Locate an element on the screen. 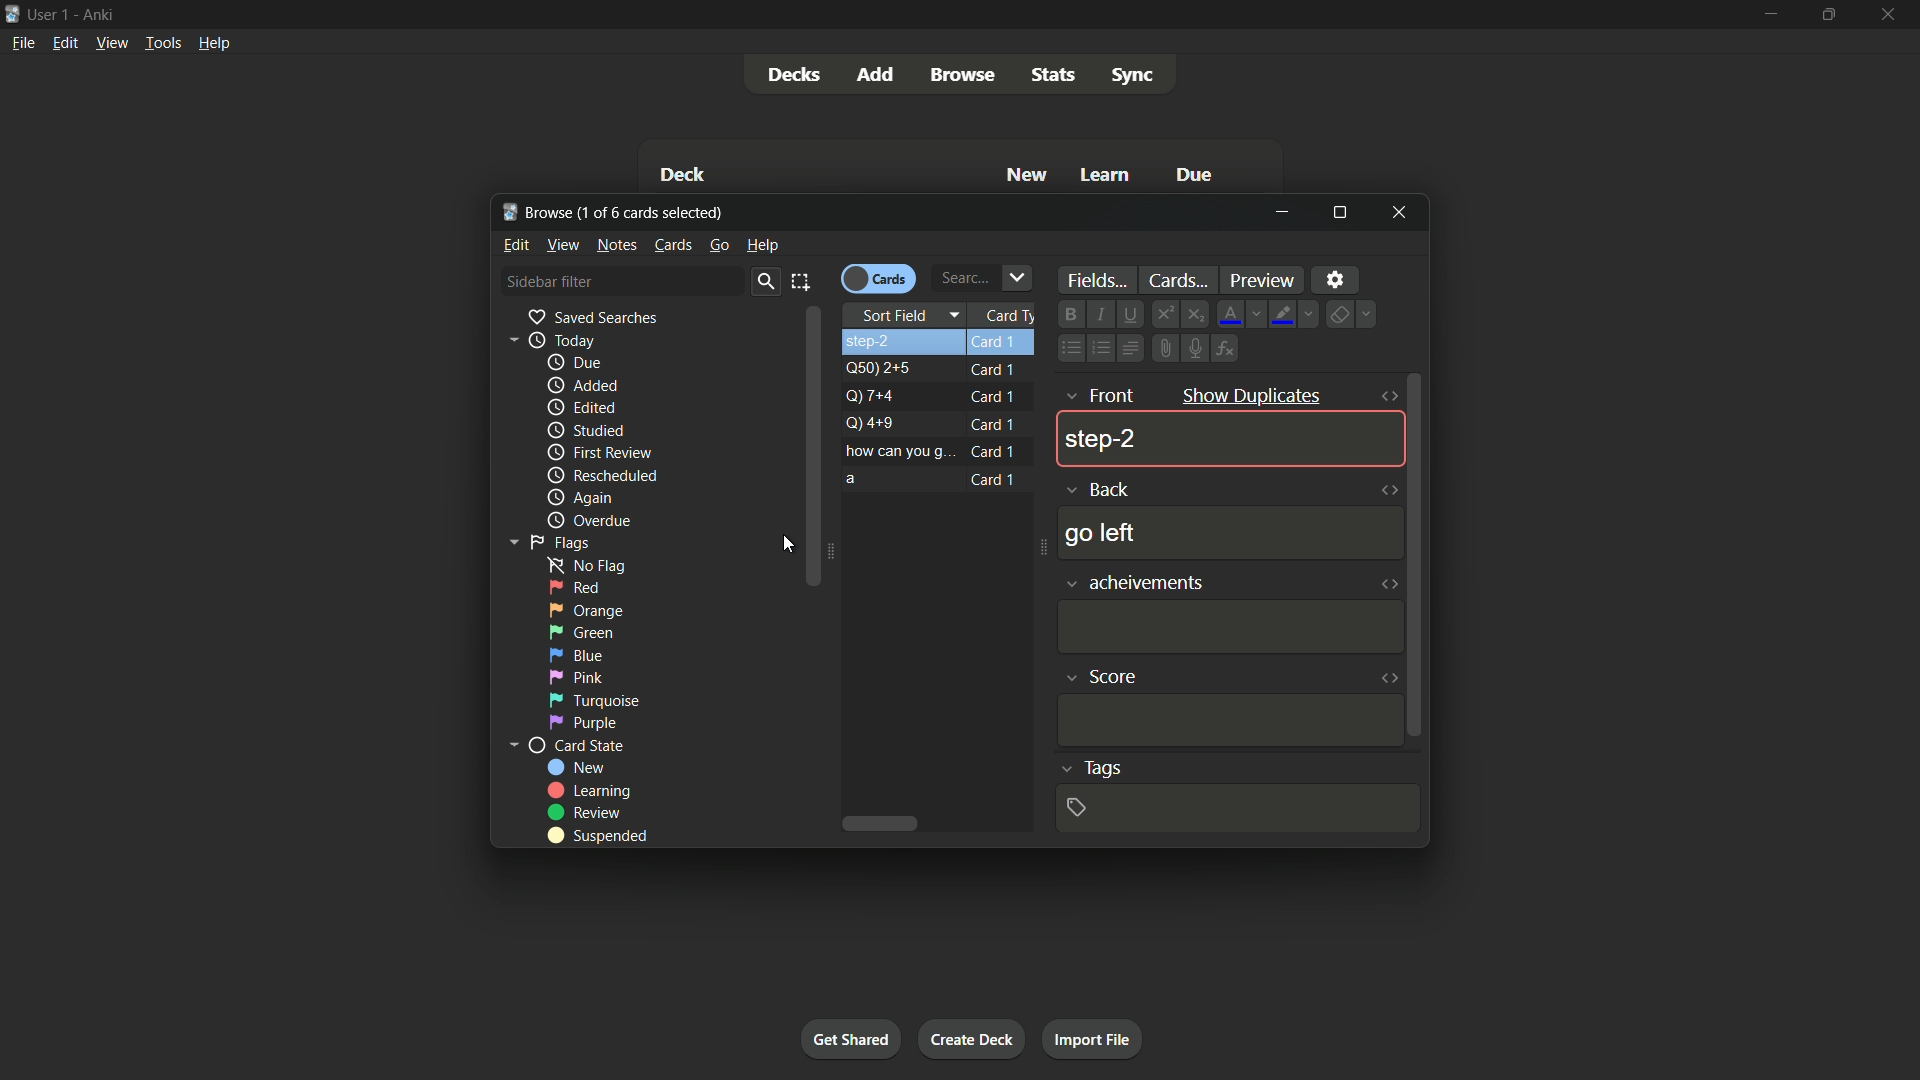 The height and width of the screenshot is (1080, 1920). minimize is located at coordinates (1283, 213).